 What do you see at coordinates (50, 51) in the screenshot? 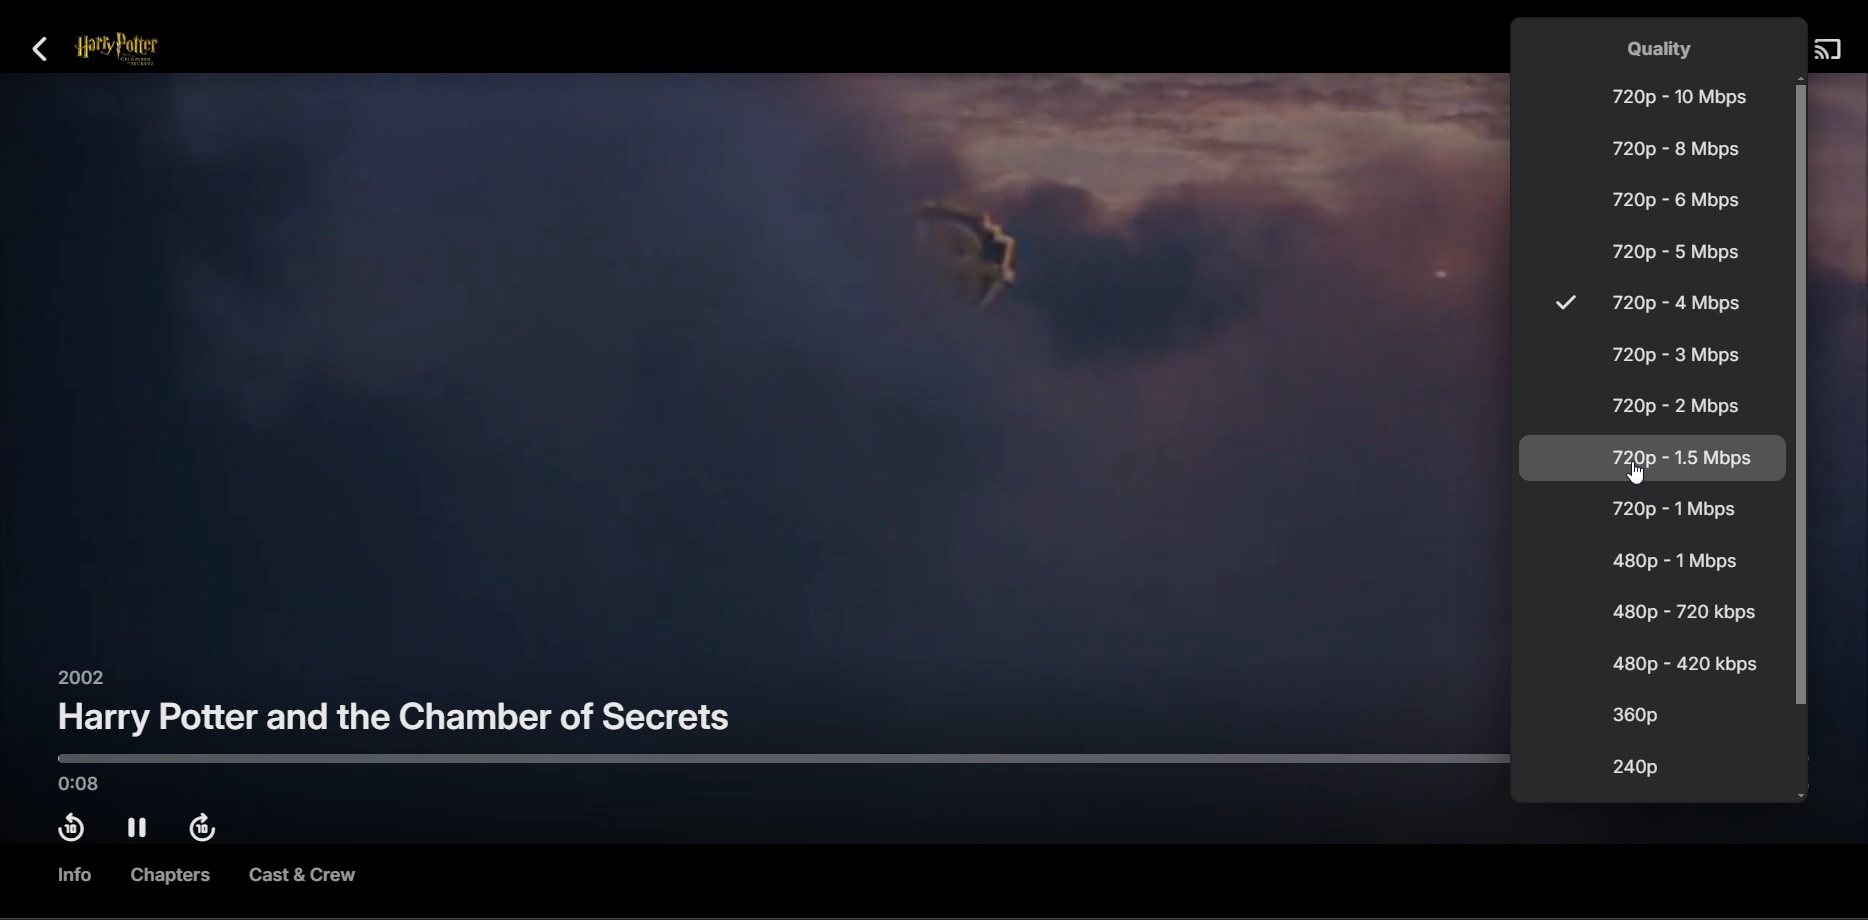
I see `Back` at bounding box center [50, 51].